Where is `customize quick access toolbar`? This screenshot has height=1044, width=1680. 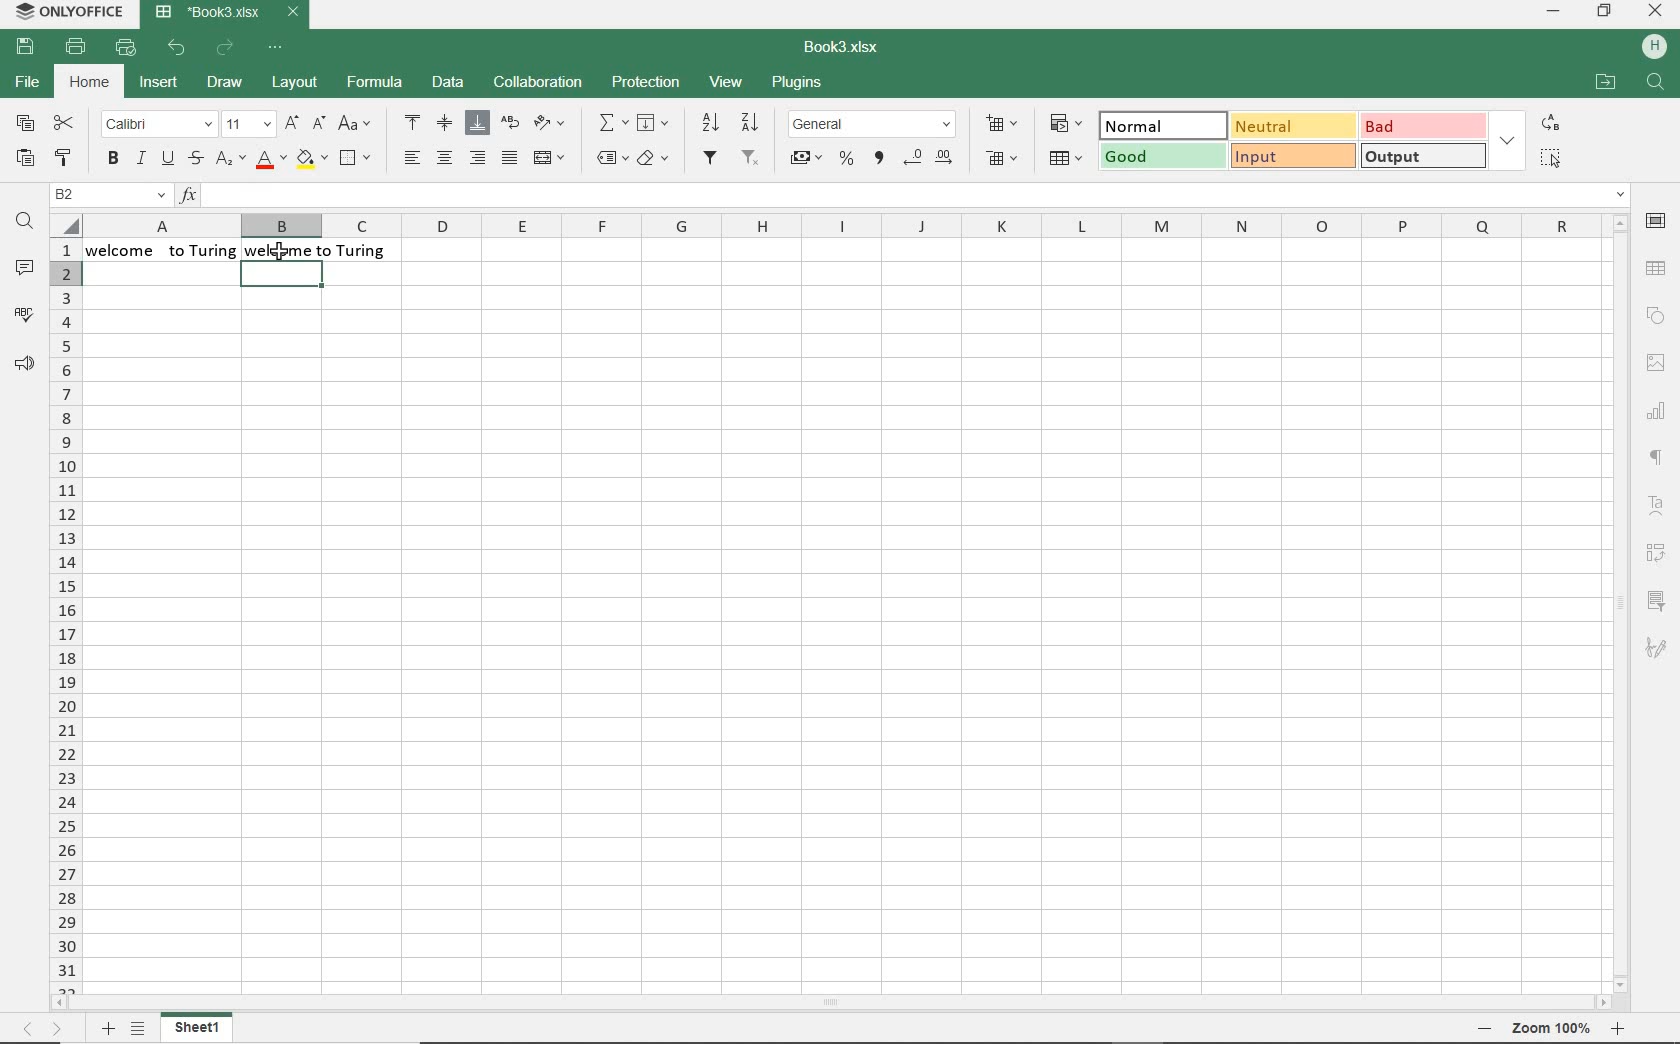
customize quick access toolbar is located at coordinates (277, 48).